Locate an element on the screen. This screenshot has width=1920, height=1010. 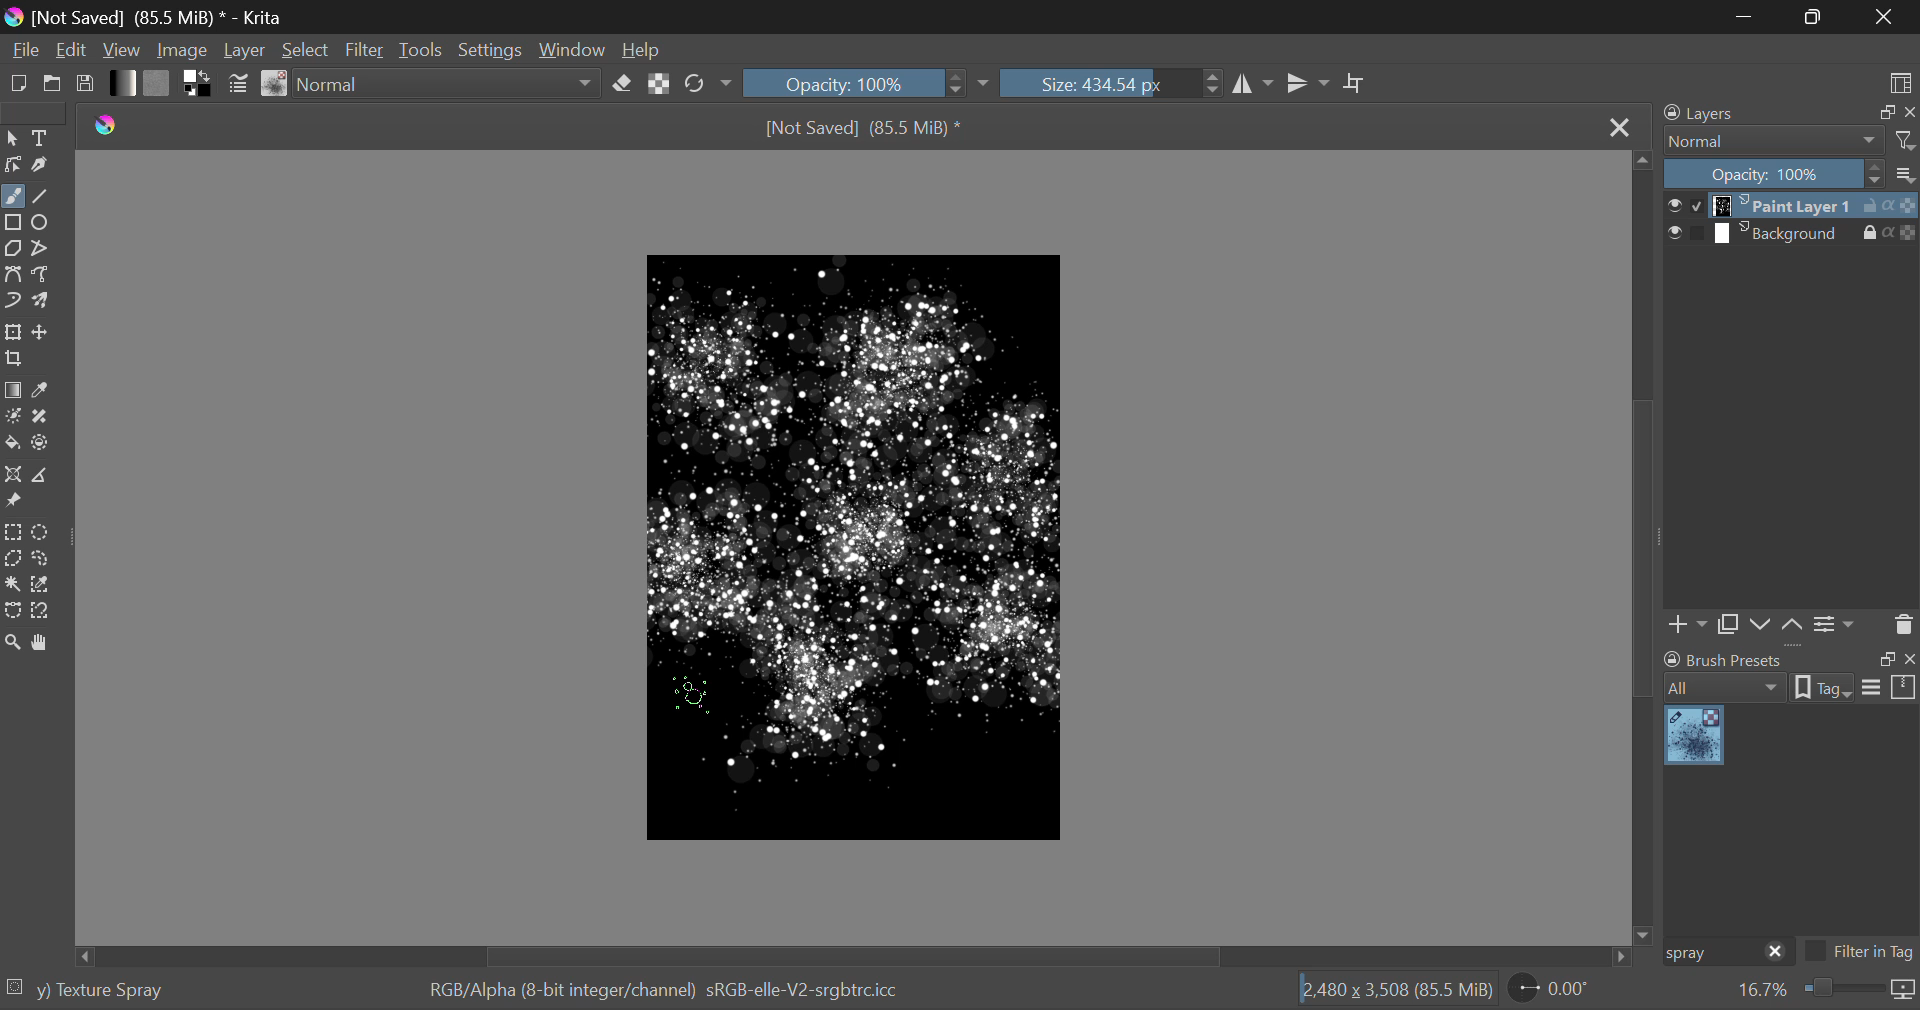
Image is located at coordinates (188, 48).